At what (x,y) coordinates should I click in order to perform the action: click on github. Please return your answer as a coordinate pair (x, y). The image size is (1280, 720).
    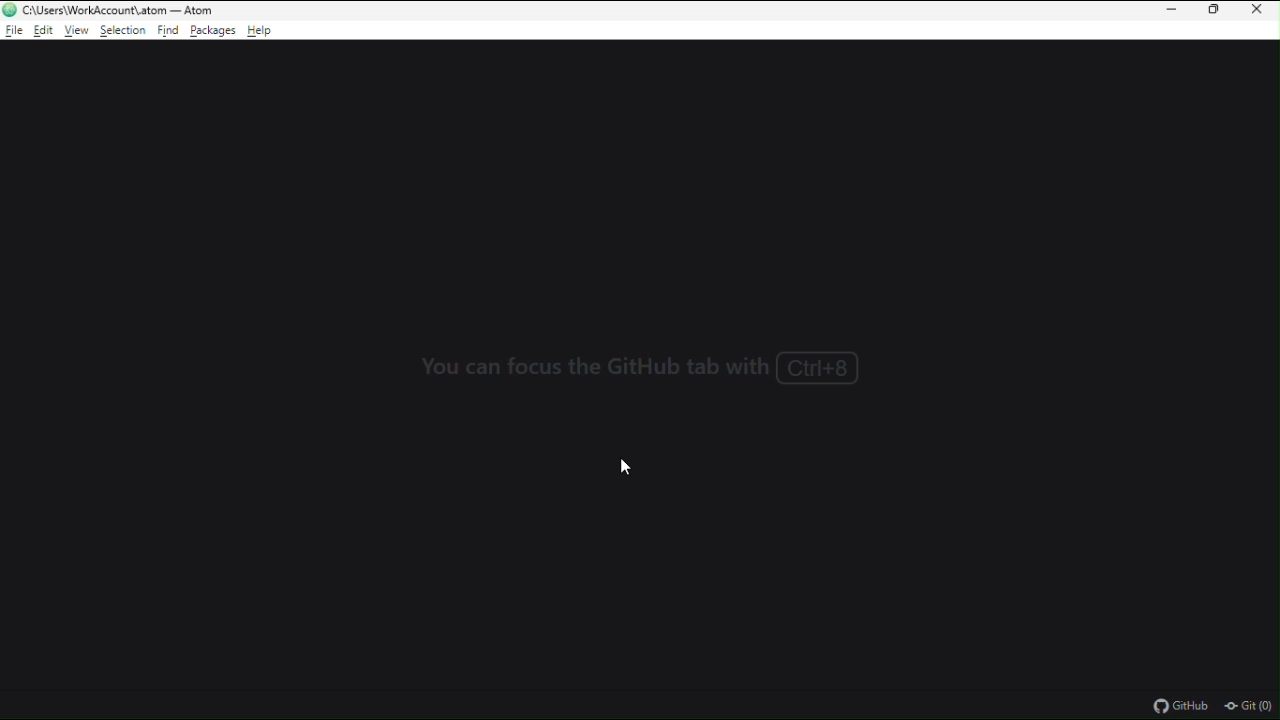
    Looking at the image, I should click on (1179, 704).